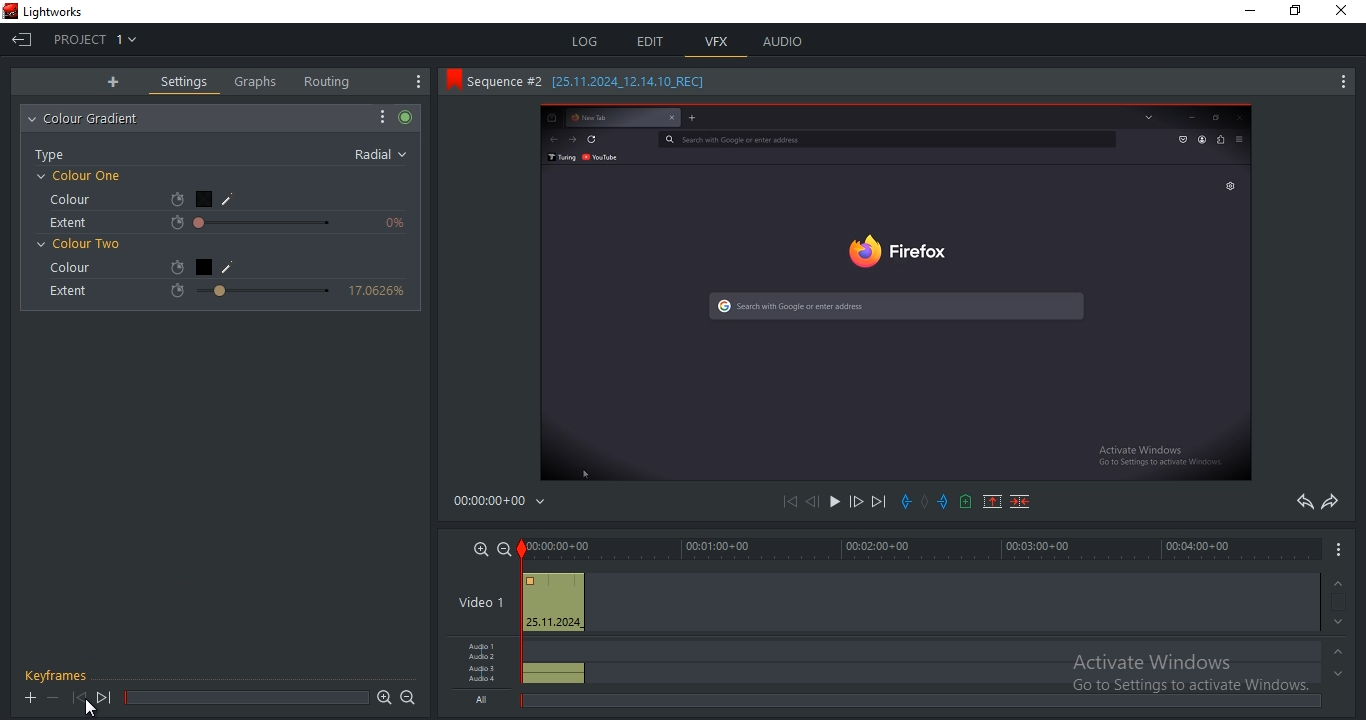  What do you see at coordinates (247, 699) in the screenshot?
I see `bar` at bounding box center [247, 699].